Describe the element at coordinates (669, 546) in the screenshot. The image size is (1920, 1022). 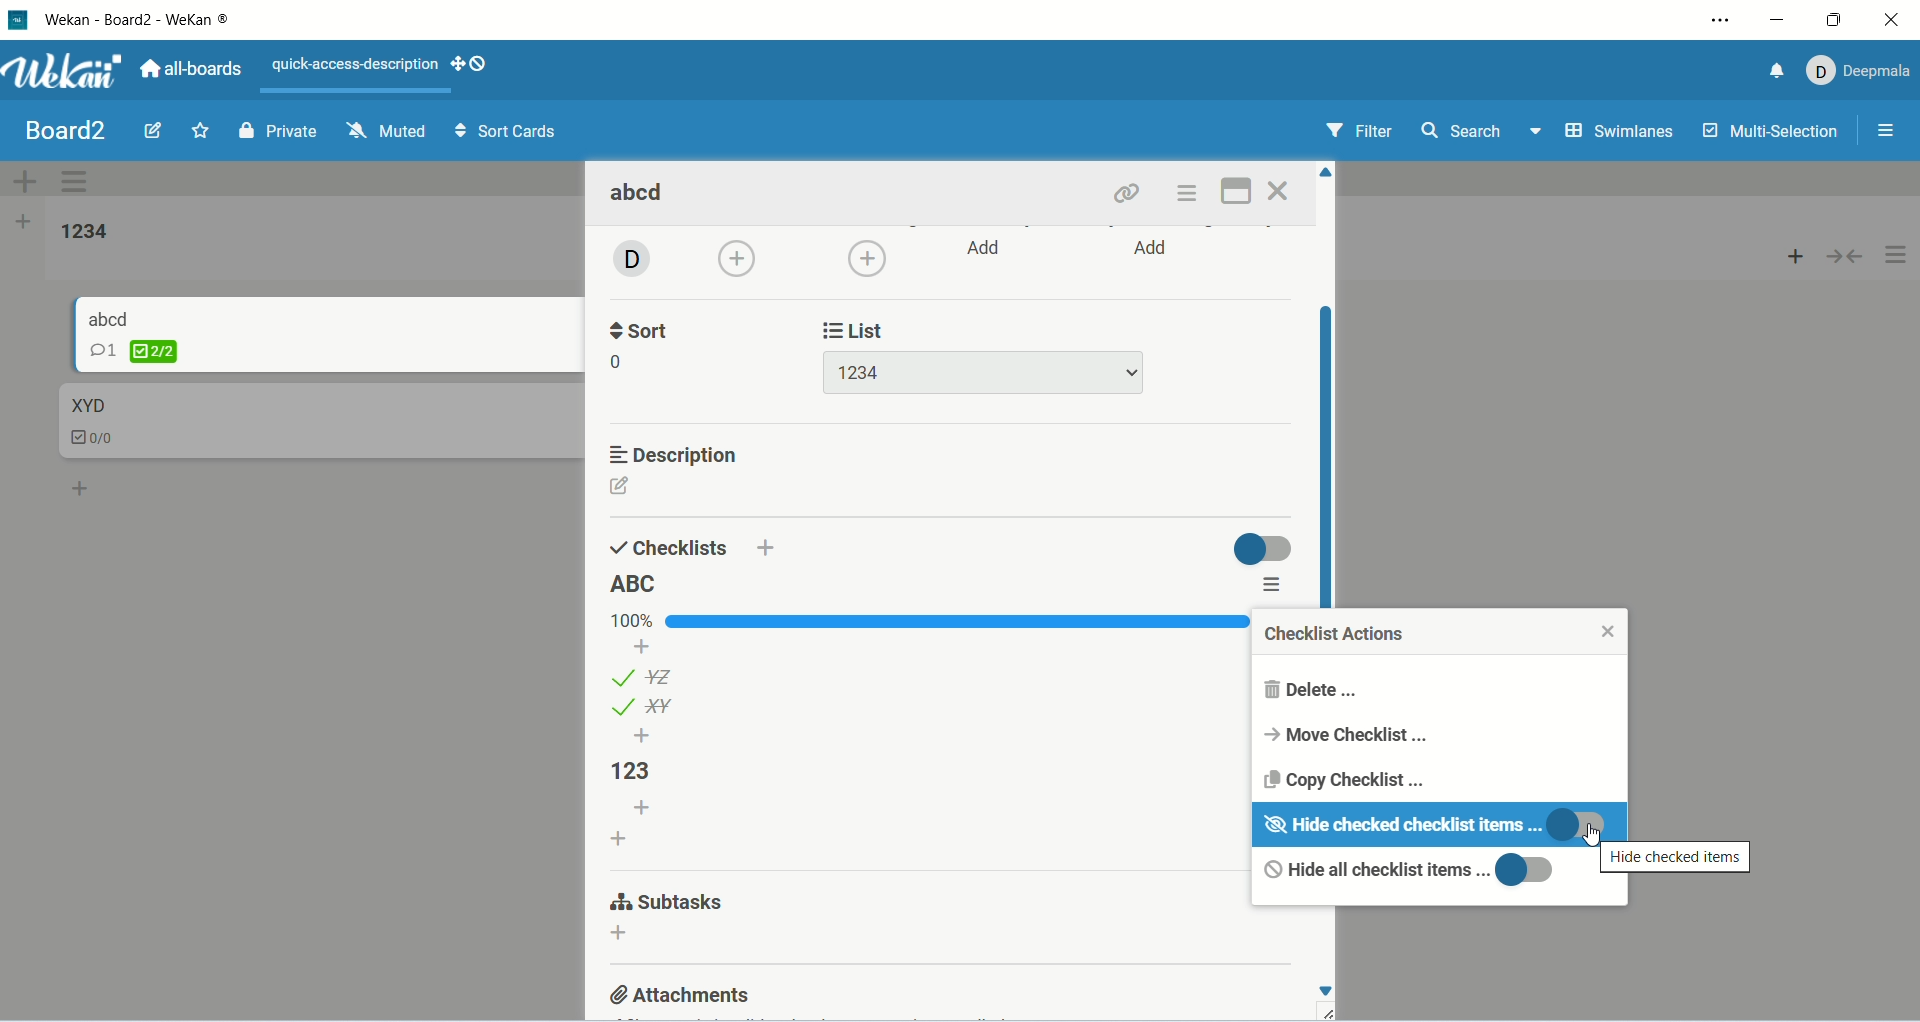
I see `checklists` at that location.